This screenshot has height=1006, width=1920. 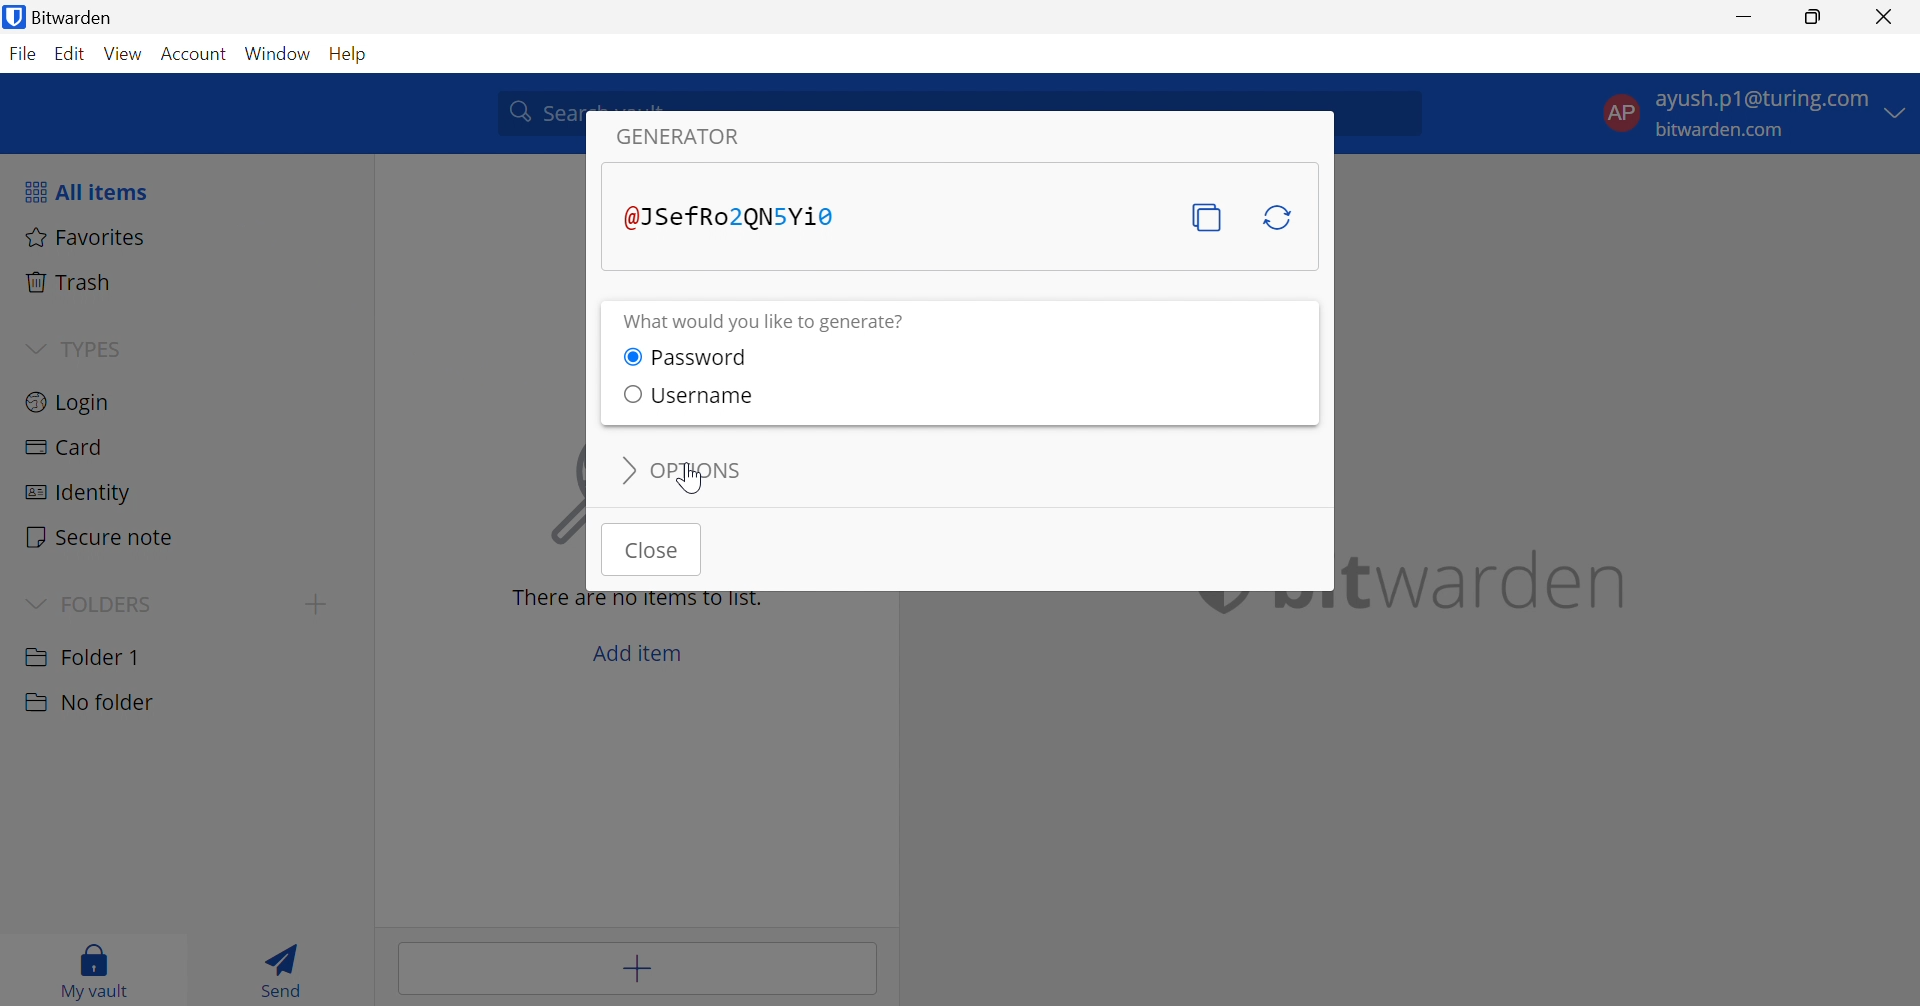 What do you see at coordinates (193, 54) in the screenshot?
I see `Account` at bounding box center [193, 54].